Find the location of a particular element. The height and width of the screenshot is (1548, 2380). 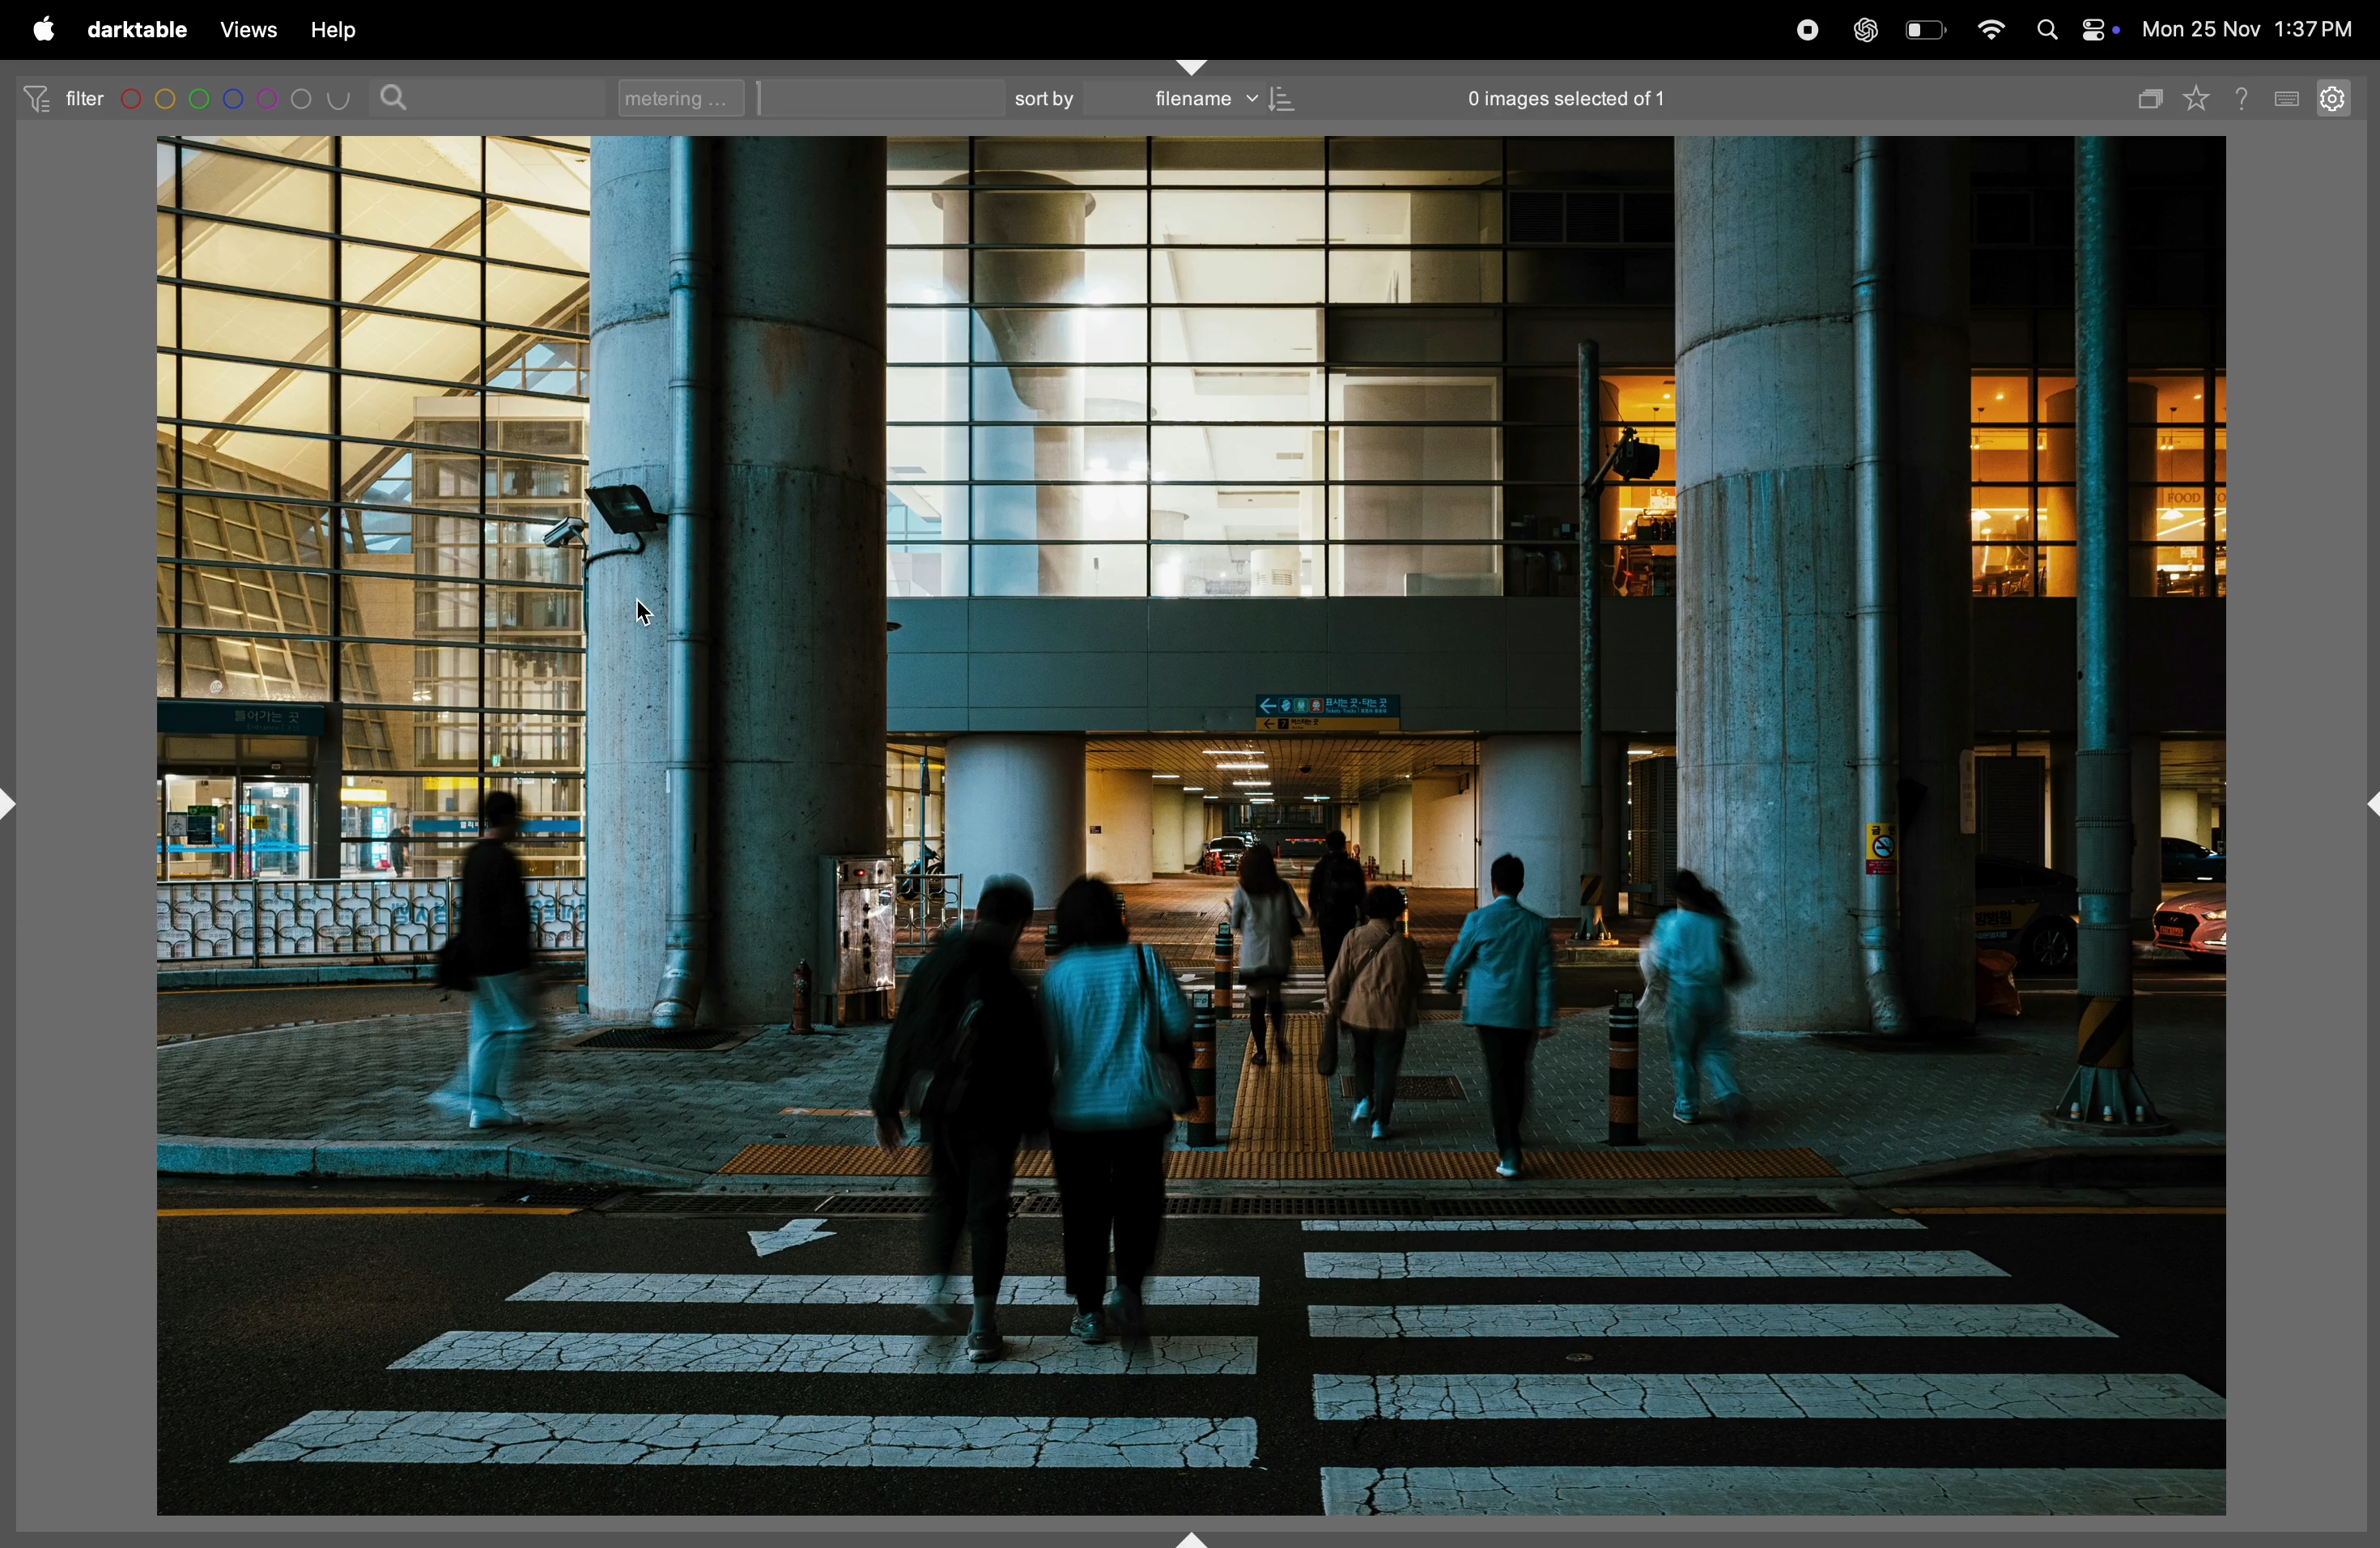

chatgpt is located at coordinates (1872, 28).